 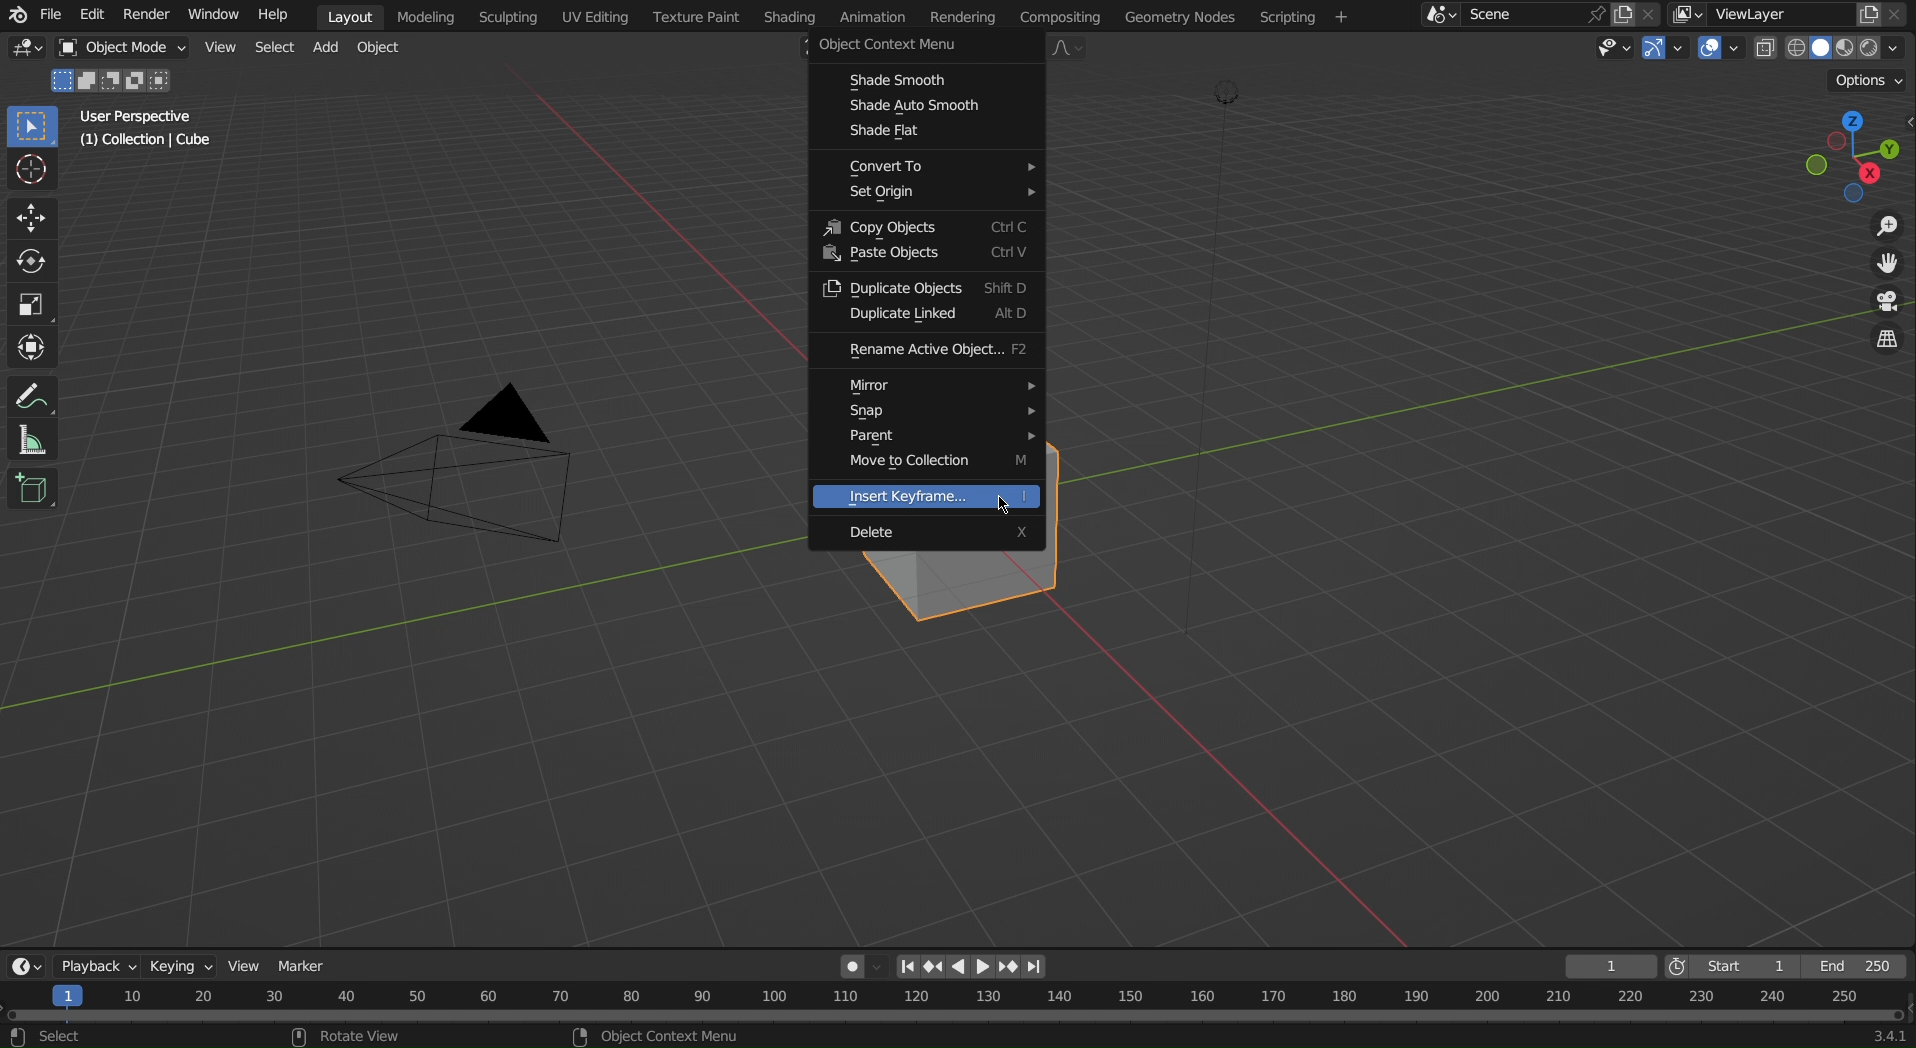 What do you see at coordinates (421, 16) in the screenshot?
I see `Modeling` at bounding box center [421, 16].